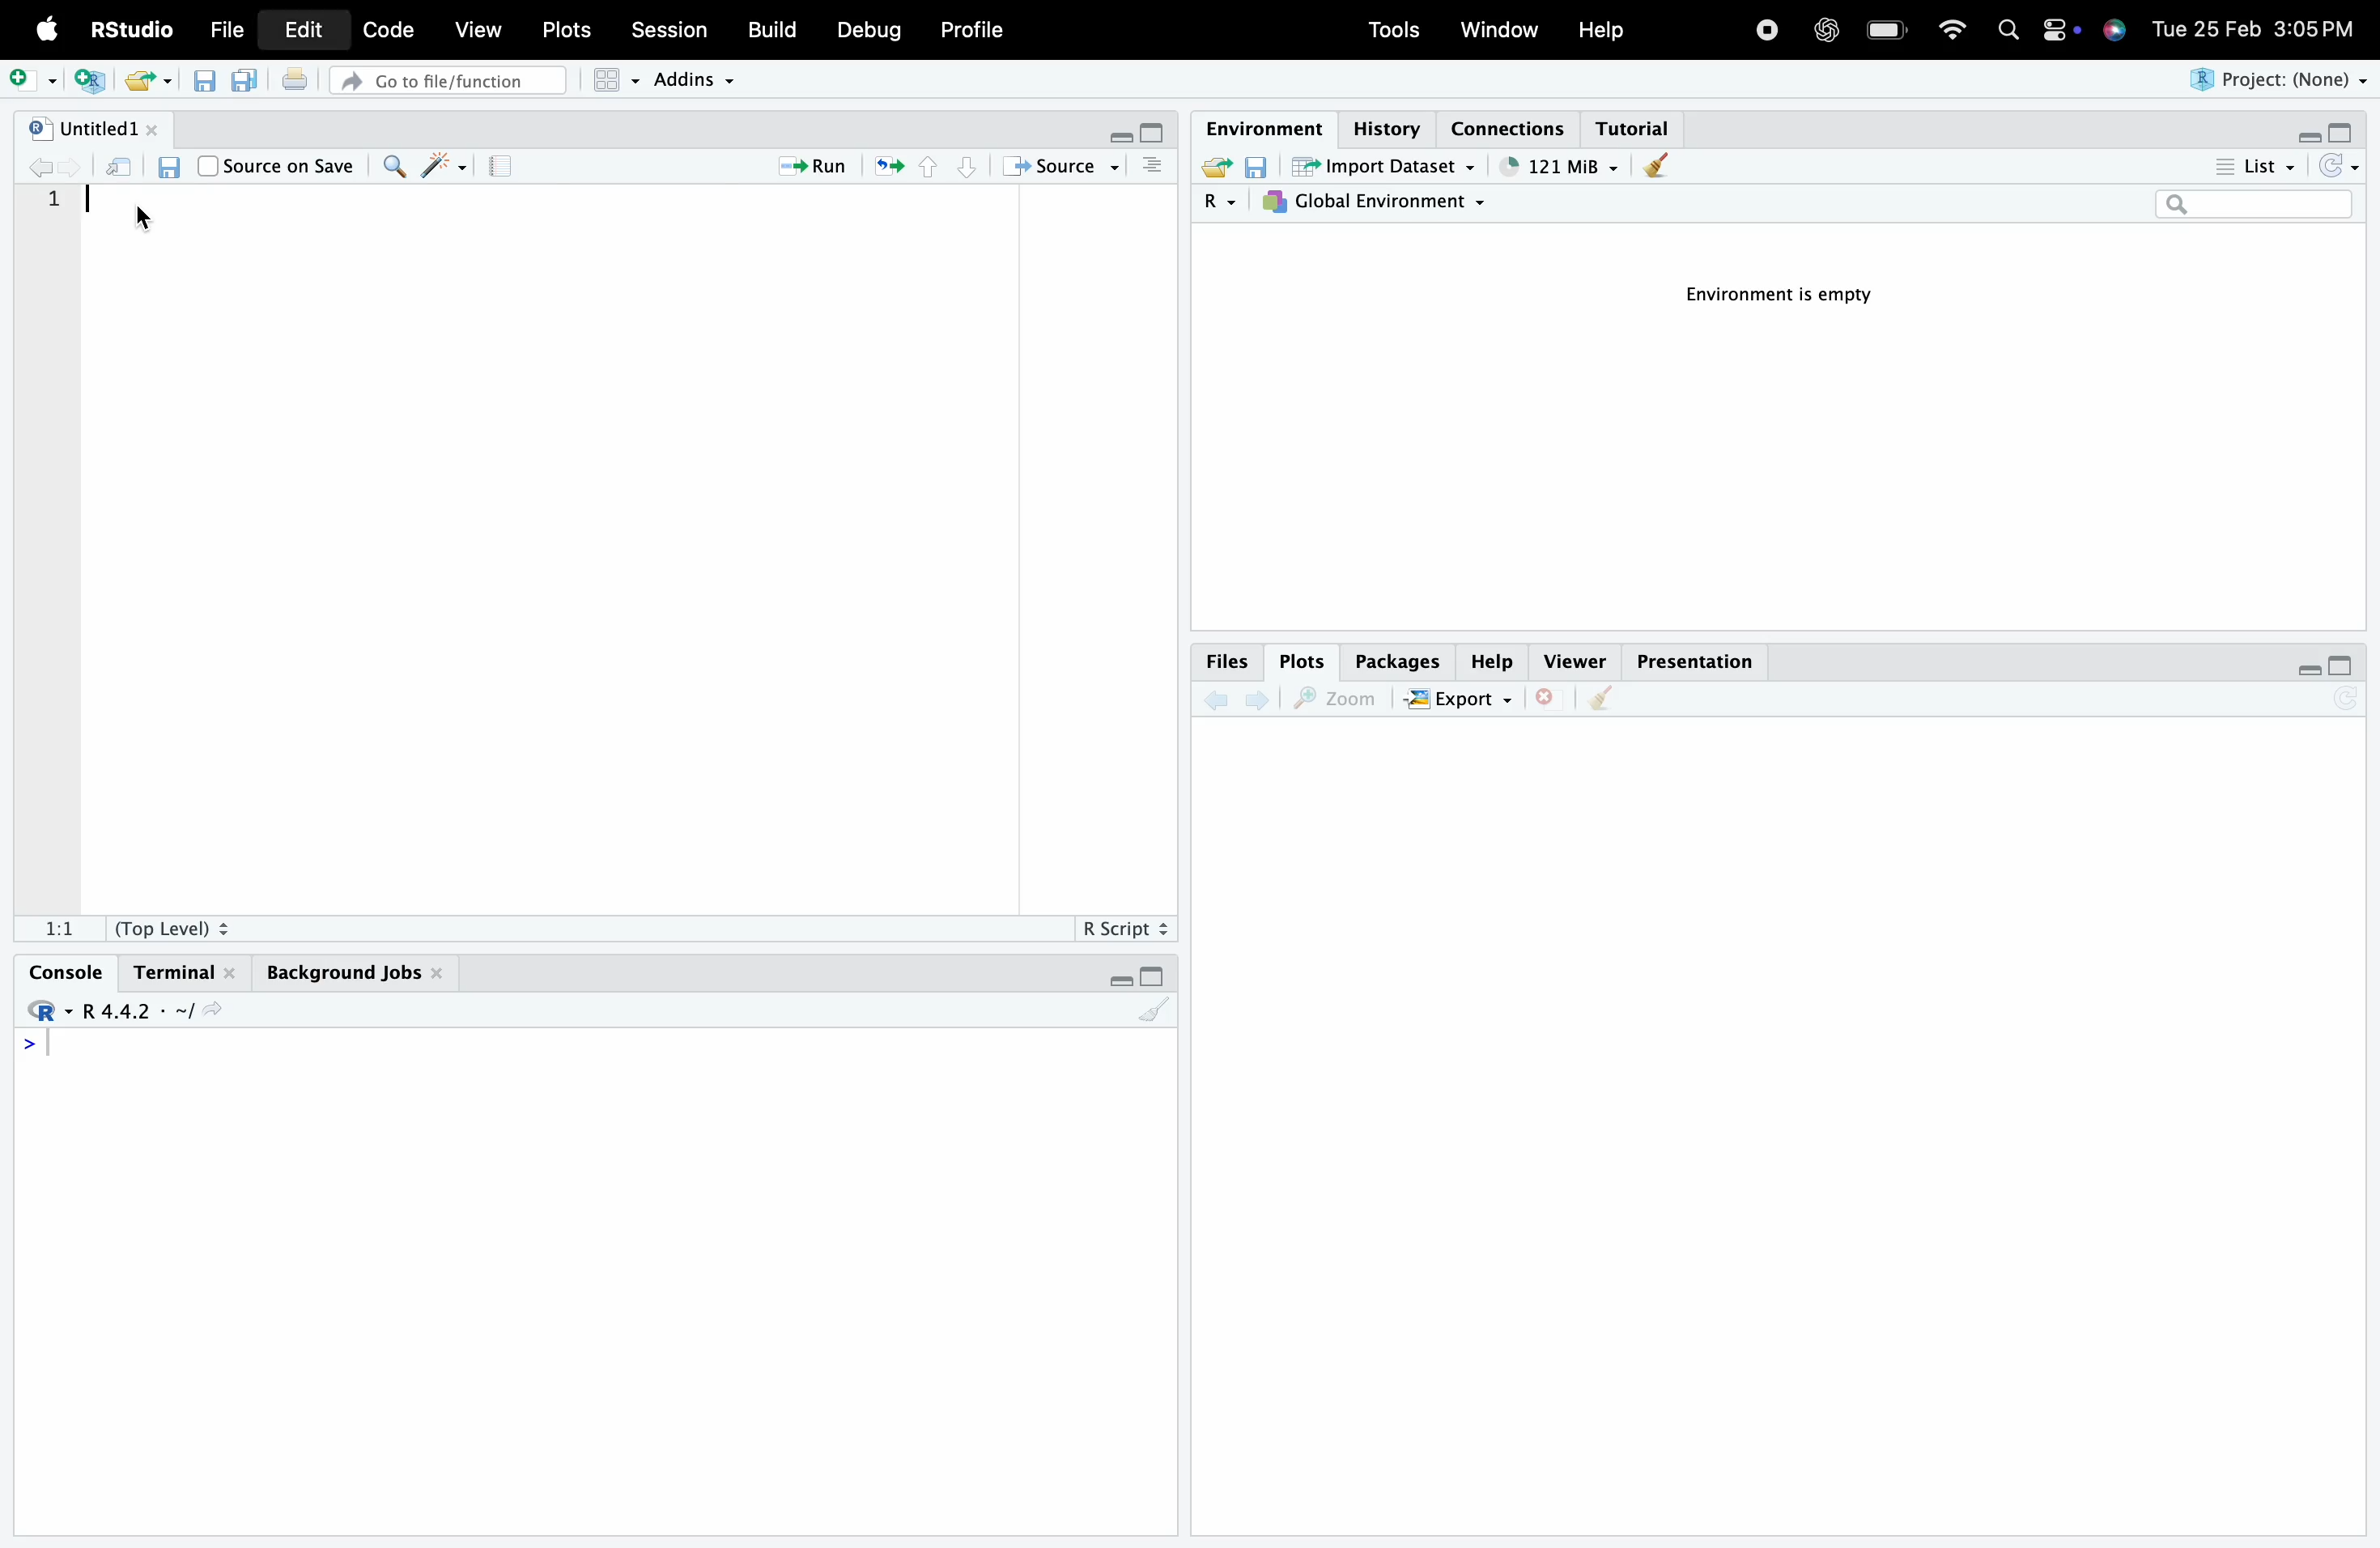 The height and width of the screenshot is (1548, 2380). Describe the element at coordinates (277, 165) in the screenshot. I see `Source on Save` at that location.